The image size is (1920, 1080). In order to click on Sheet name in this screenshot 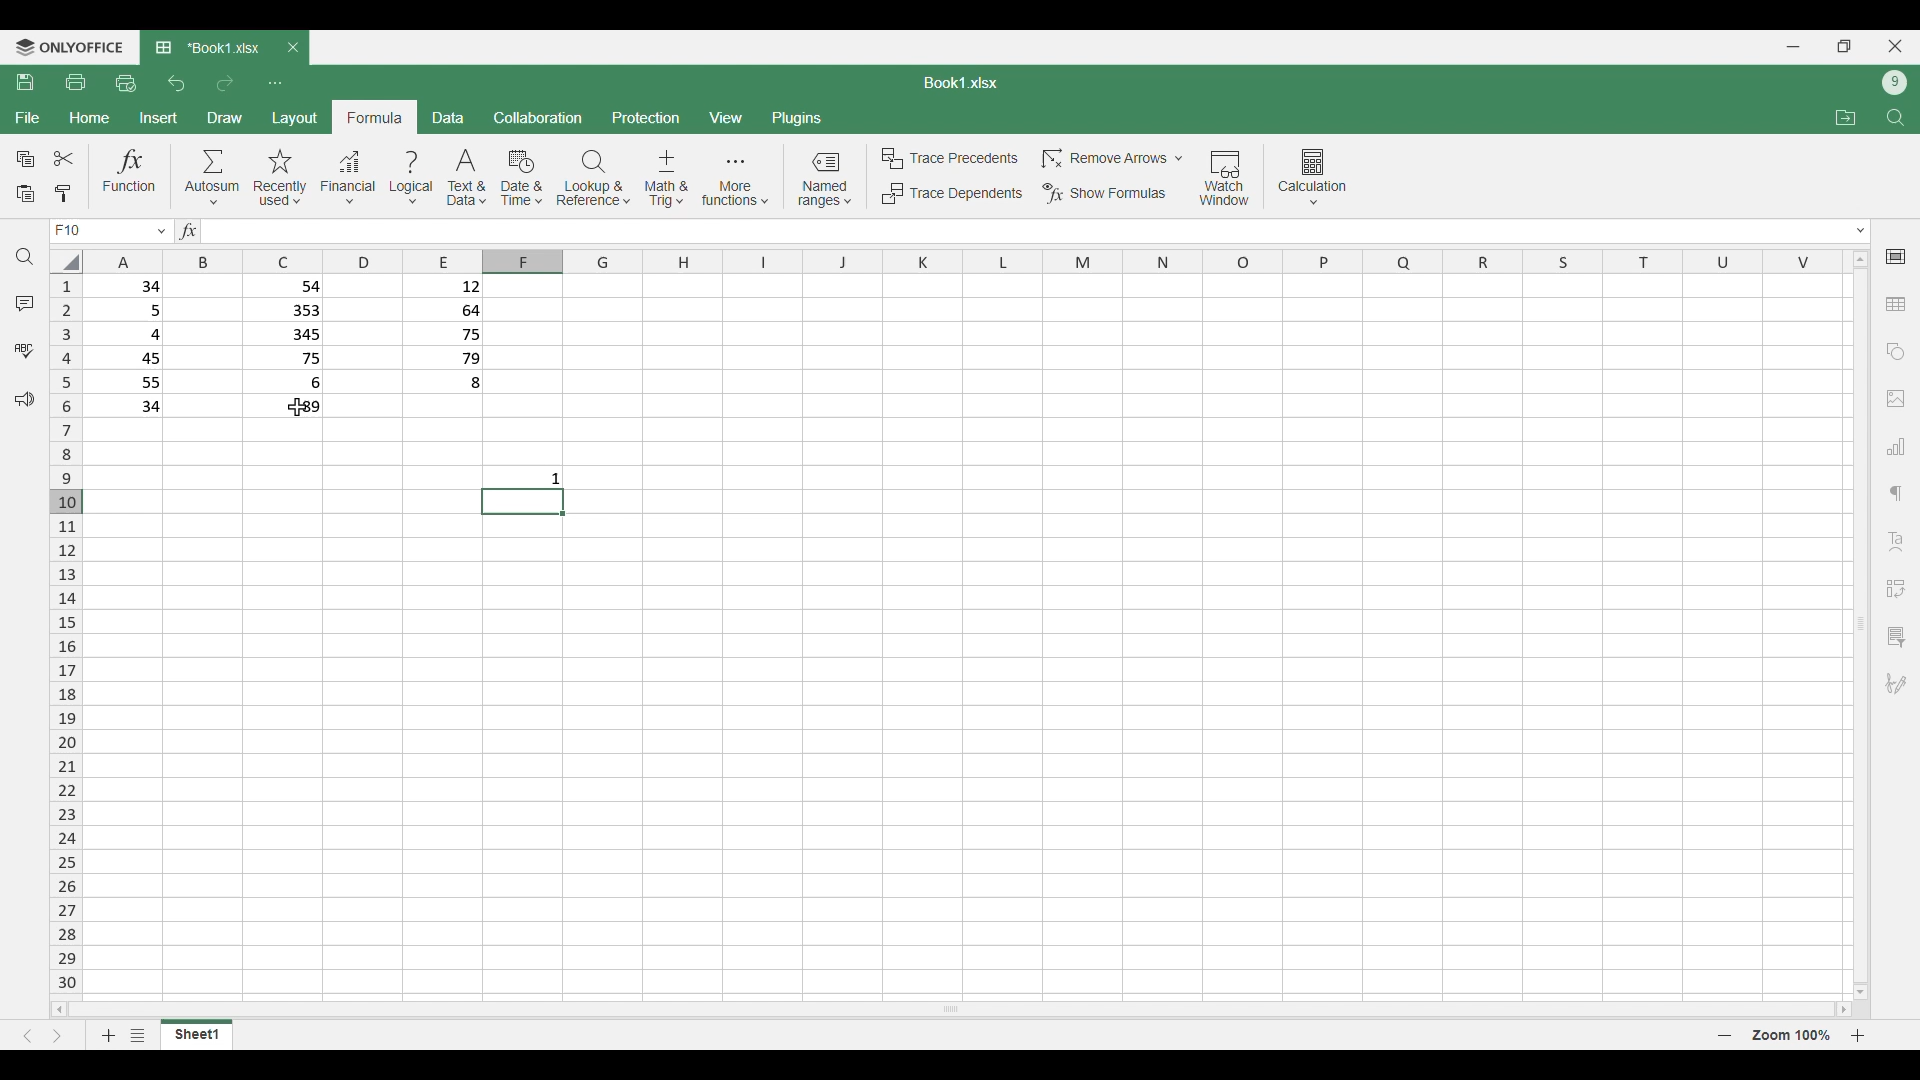, I will do `click(961, 83)`.